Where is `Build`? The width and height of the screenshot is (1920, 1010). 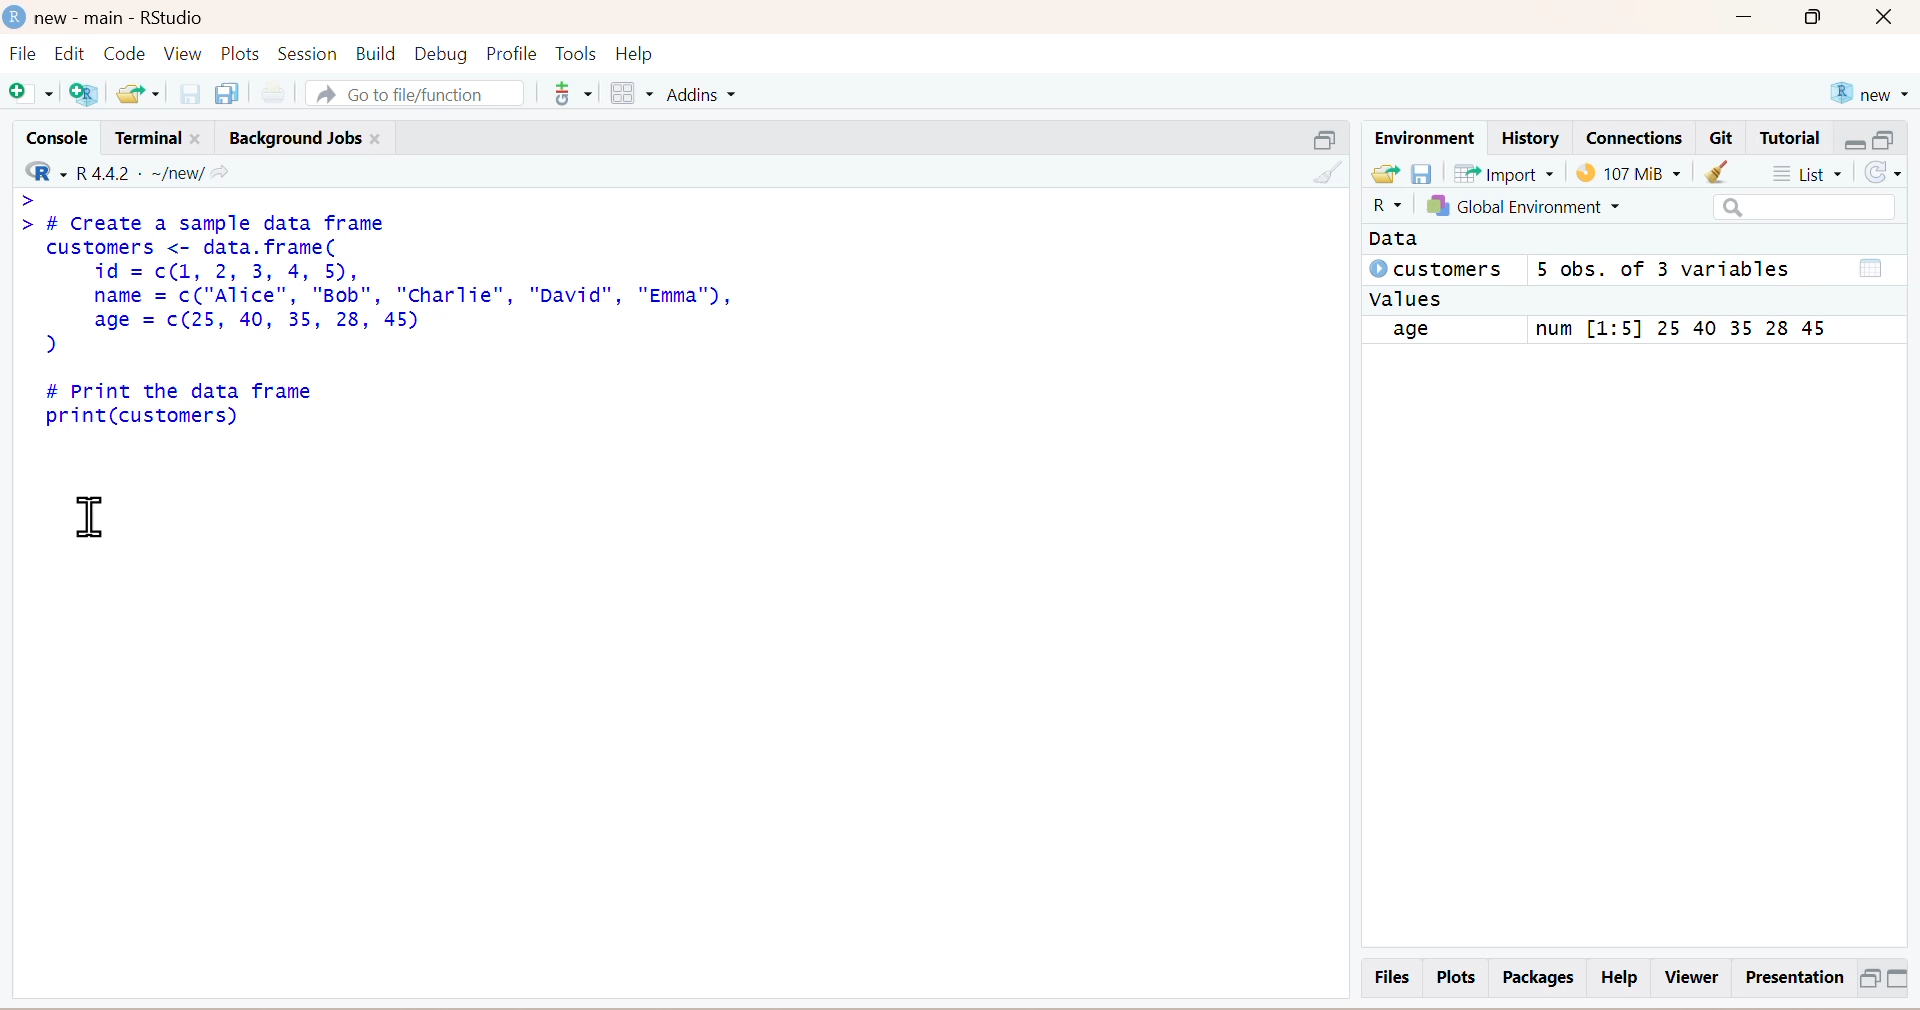 Build is located at coordinates (371, 53).